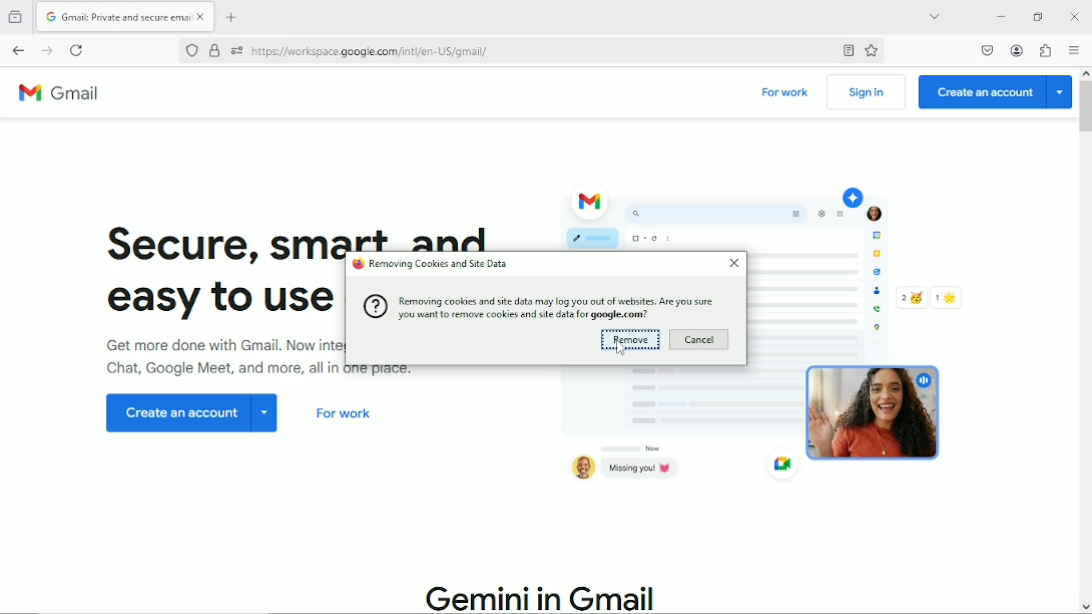 This screenshot has width=1092, height=614. What do you see at coordinates (350, 419) in the screenshot?
I see `for work` at bounding box center [350, 419].